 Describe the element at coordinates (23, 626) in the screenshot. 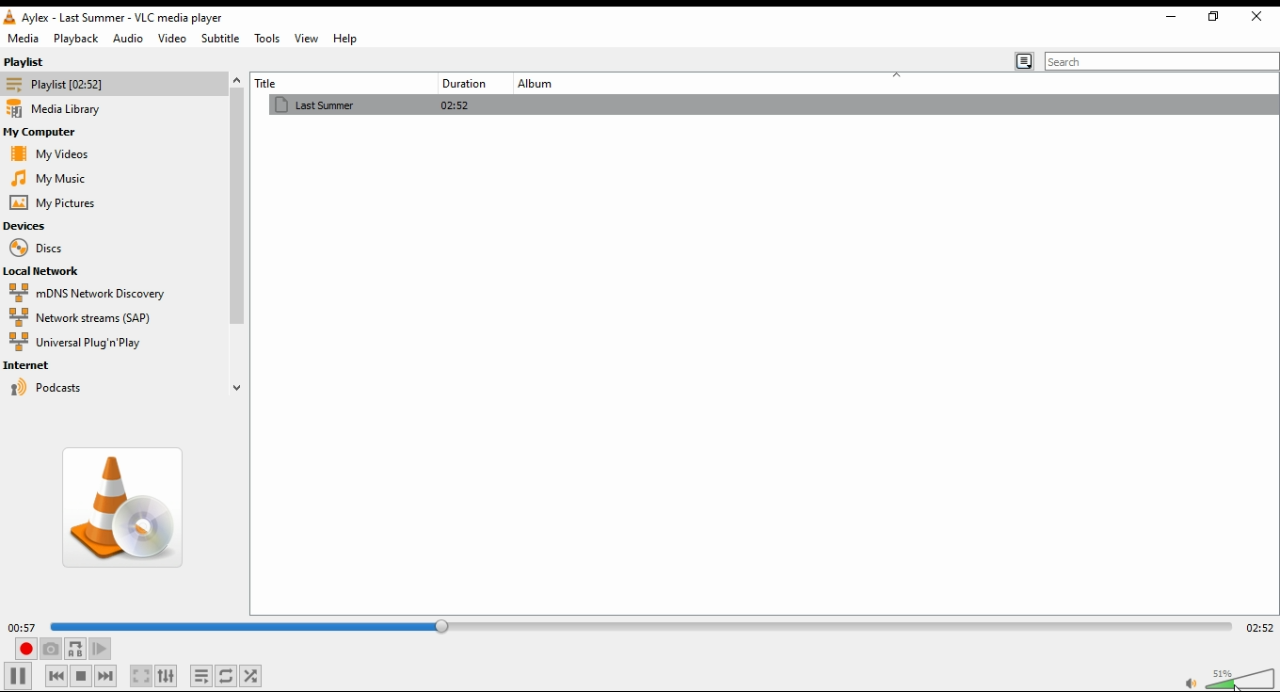

I see `00:57` at that location.